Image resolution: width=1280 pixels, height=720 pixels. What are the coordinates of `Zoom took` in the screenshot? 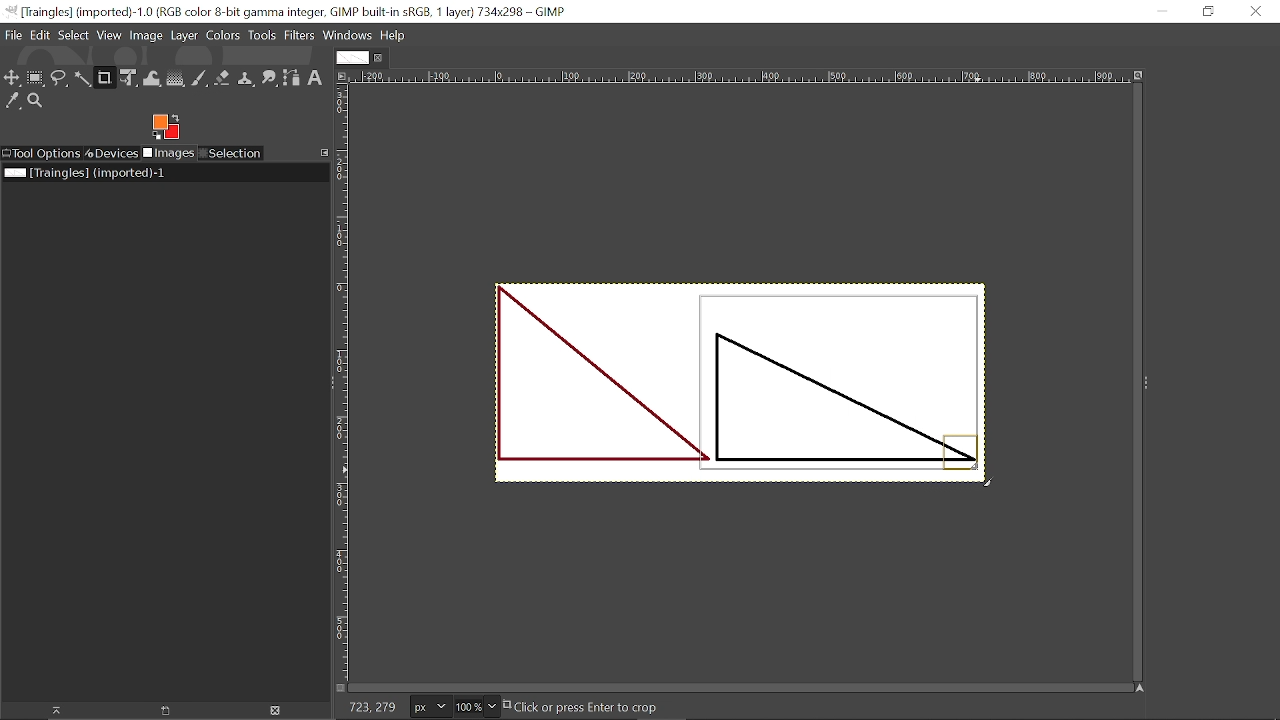 It's located at (36, 101).